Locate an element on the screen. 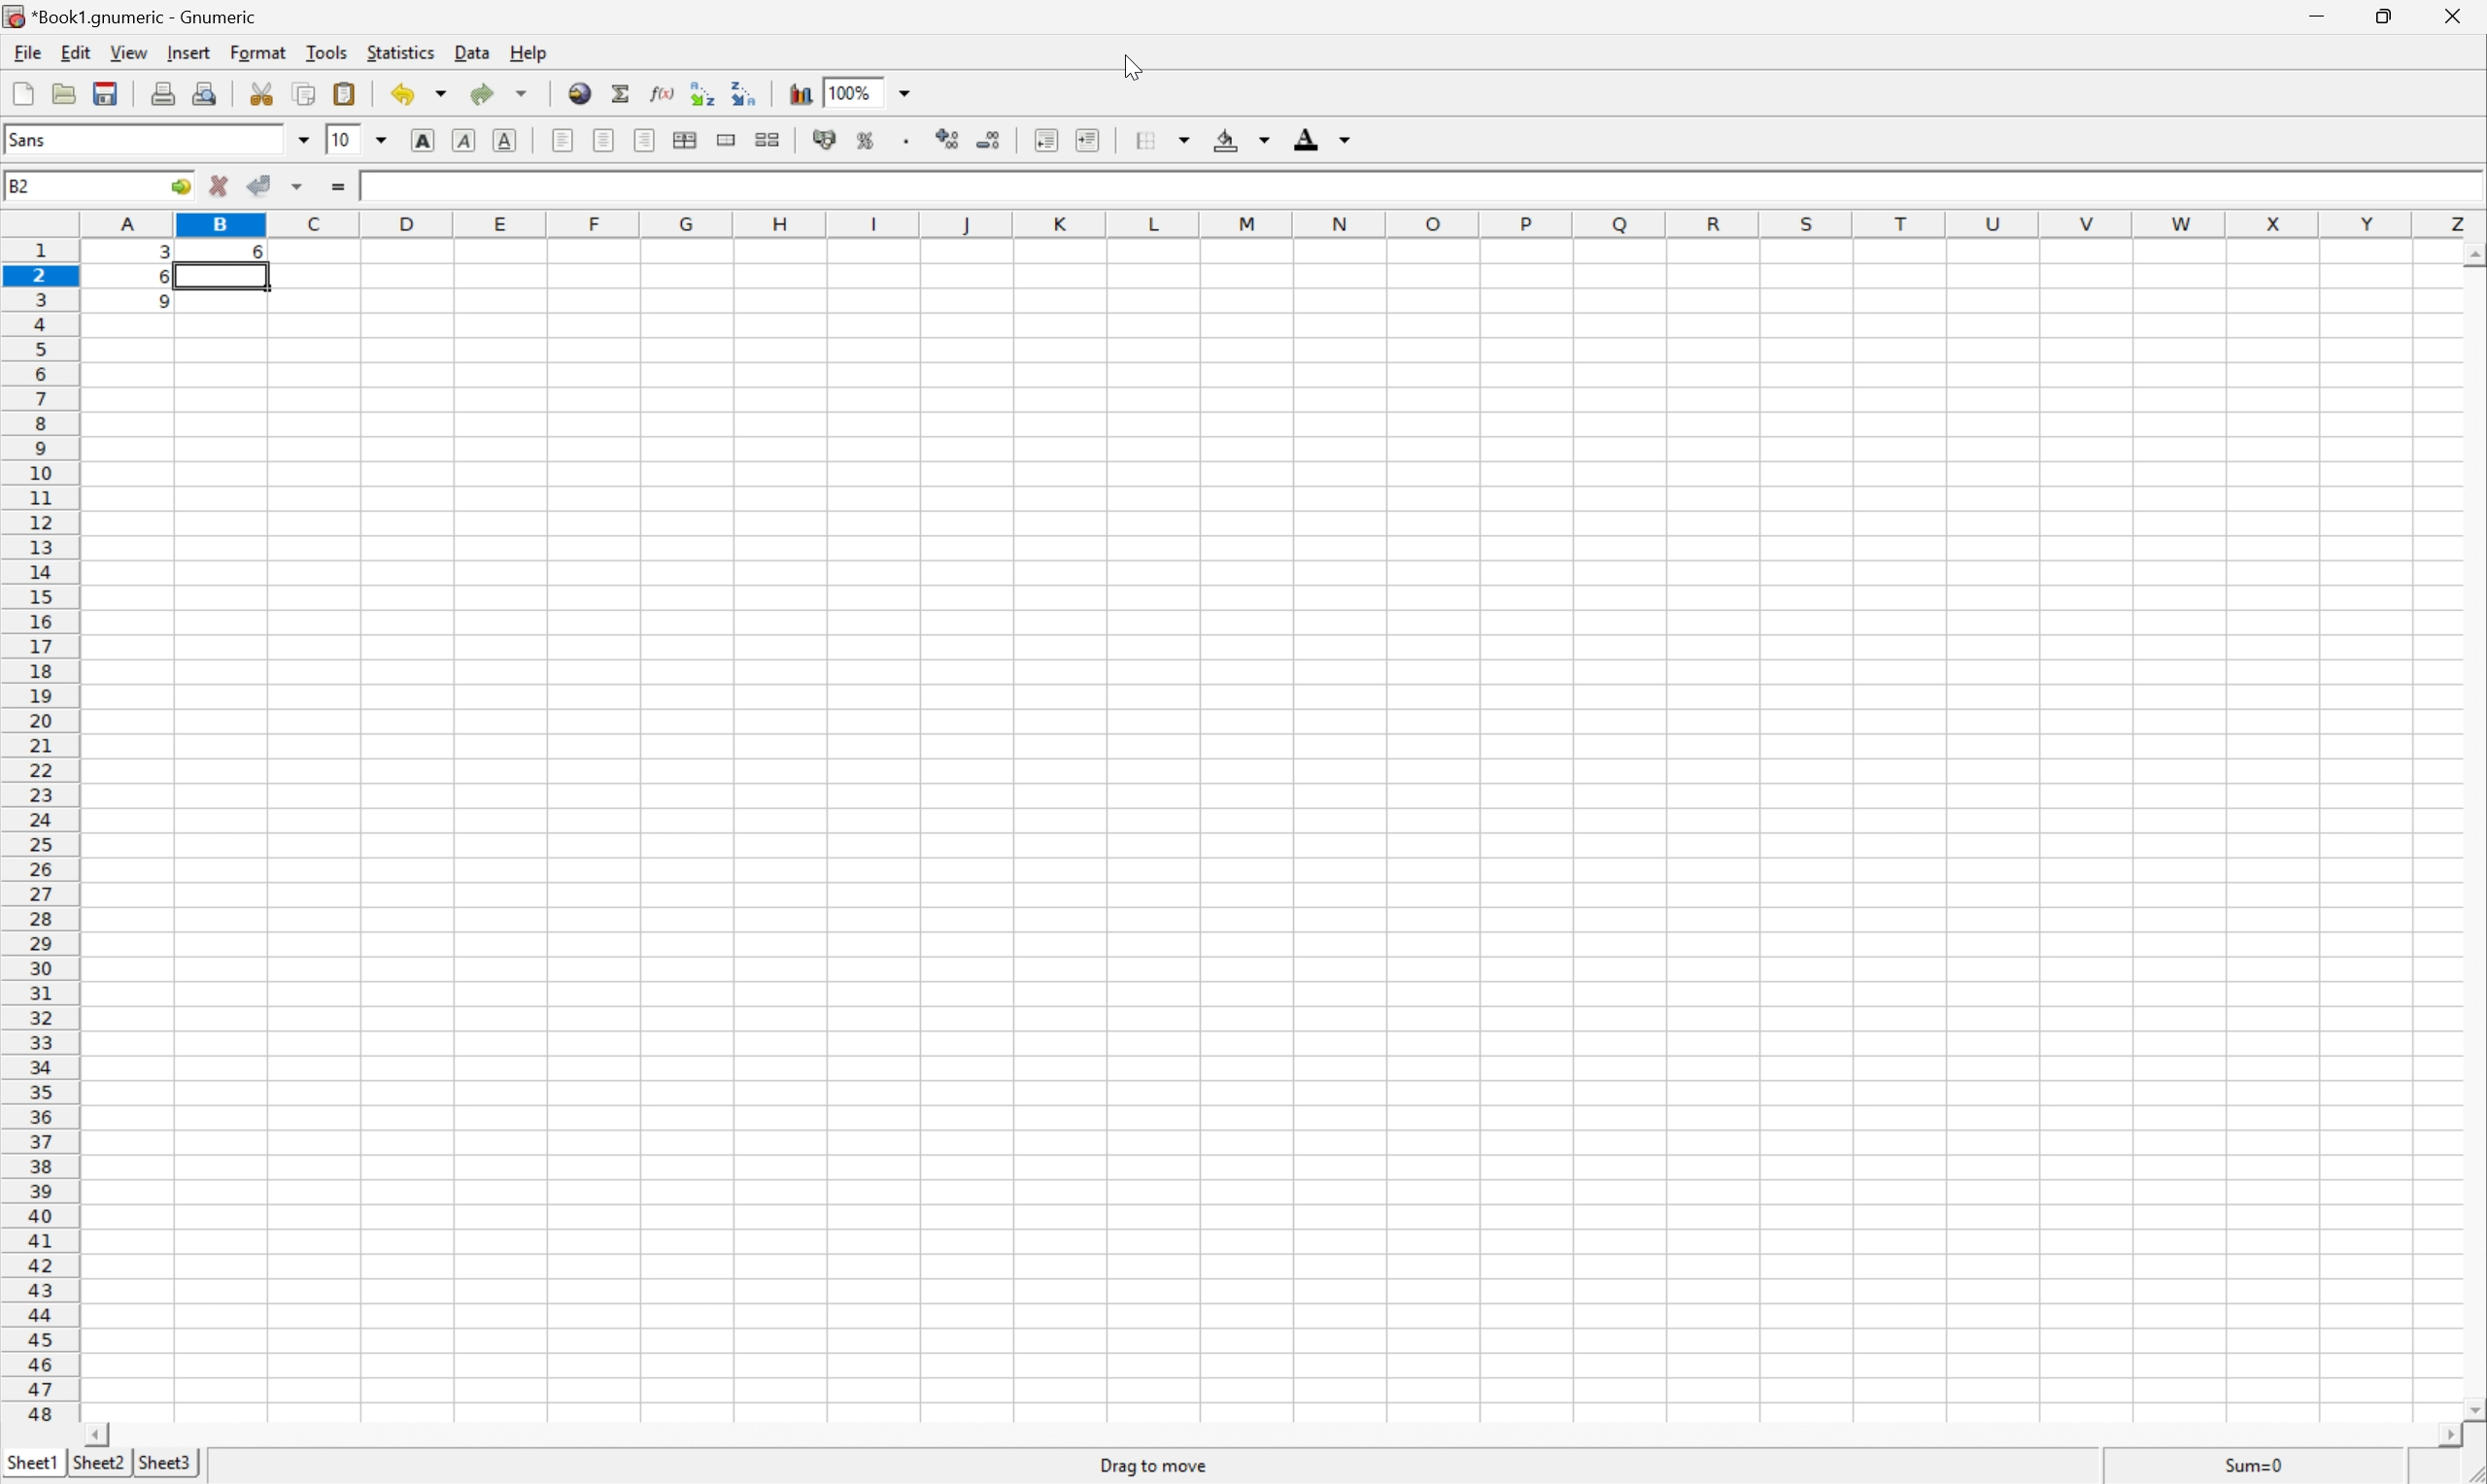 Image resolution: width=2487 pixels, height=1484 pixels. Sort the selected region in descending order based on the first column selected is located at coordinates (745, 93).